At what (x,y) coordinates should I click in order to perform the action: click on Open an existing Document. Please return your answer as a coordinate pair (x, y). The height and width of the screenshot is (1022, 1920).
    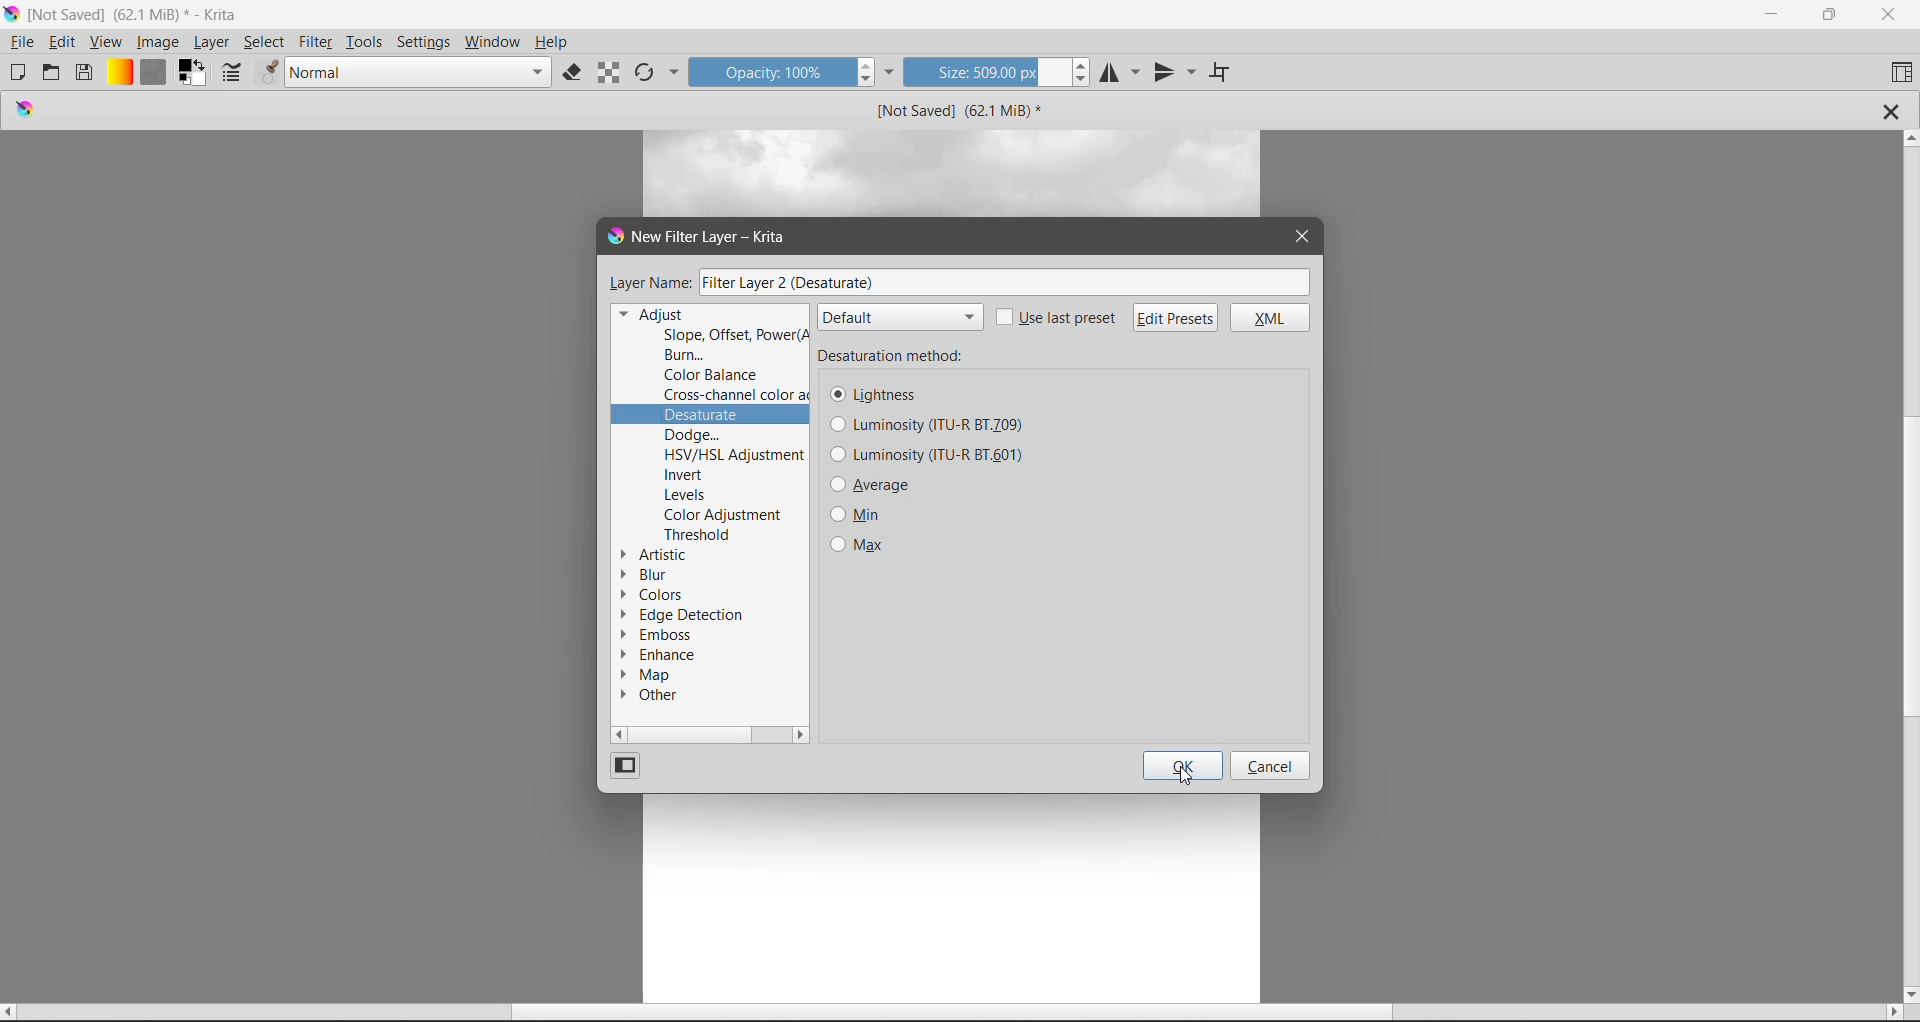
    Looking at the image, I should click on (52, 74).